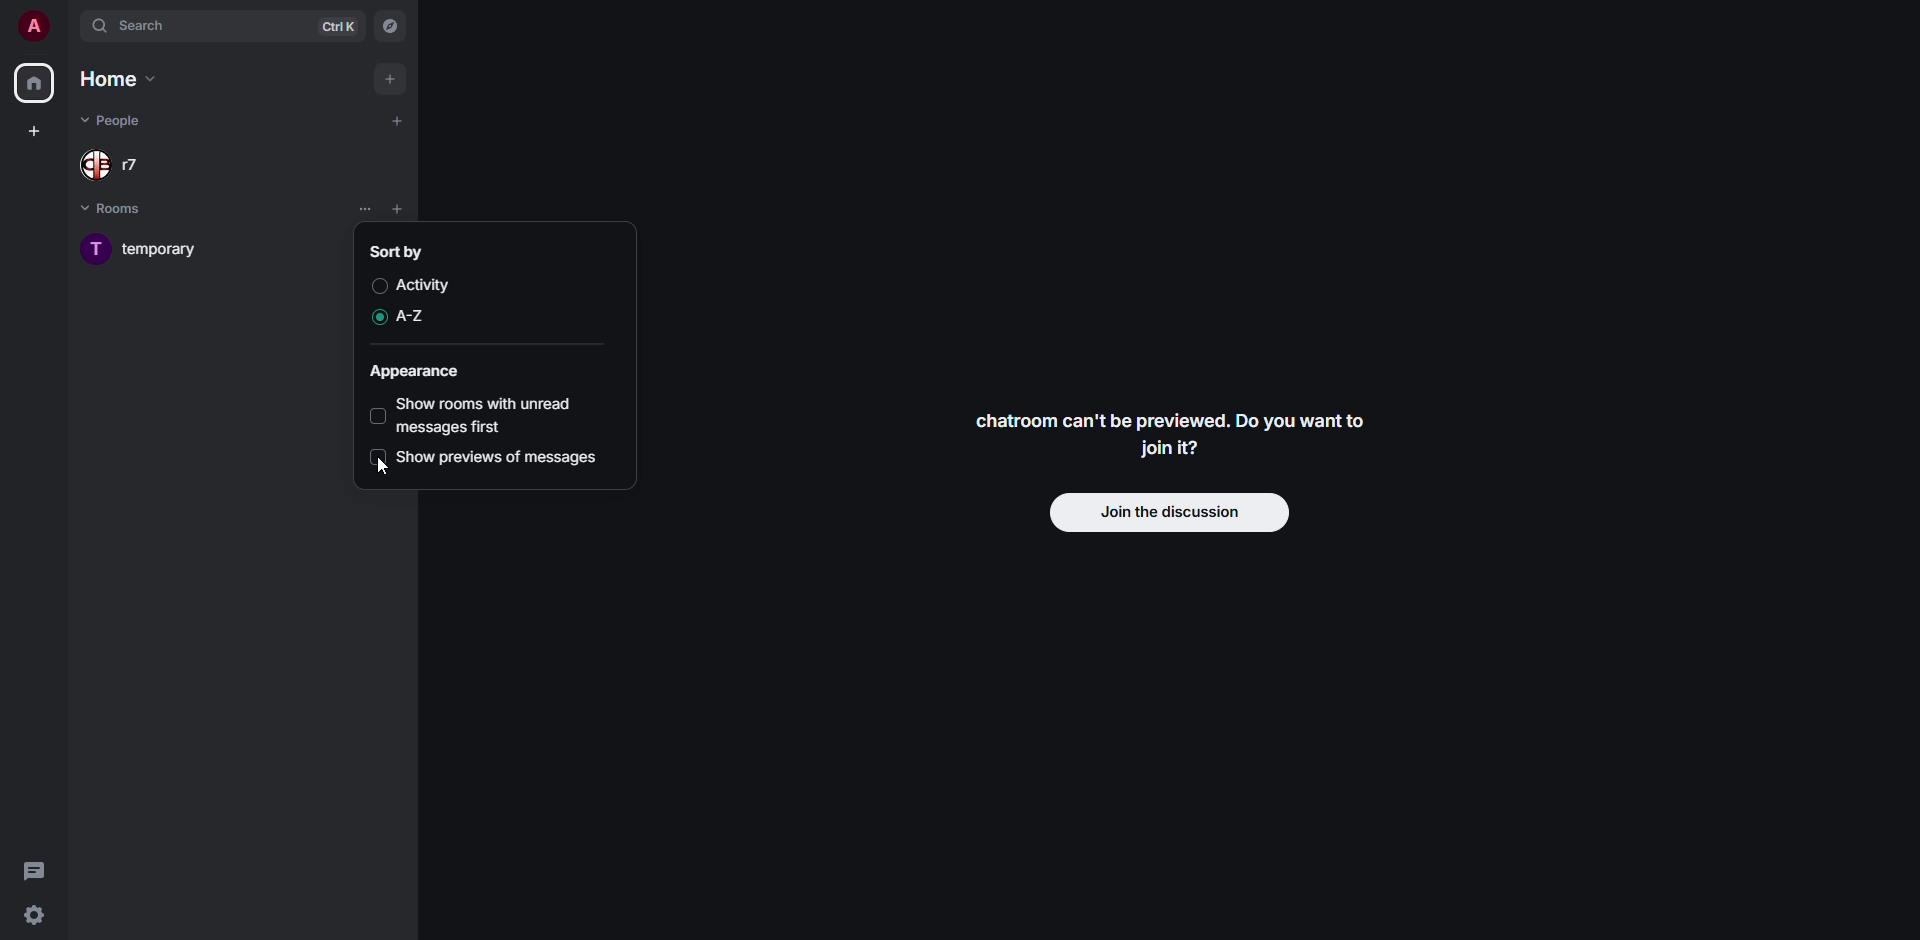 This screenshot has width=1920, height=940. Describe the element at coordinates (122, 80) in the screenshot. I see `home` at that location.